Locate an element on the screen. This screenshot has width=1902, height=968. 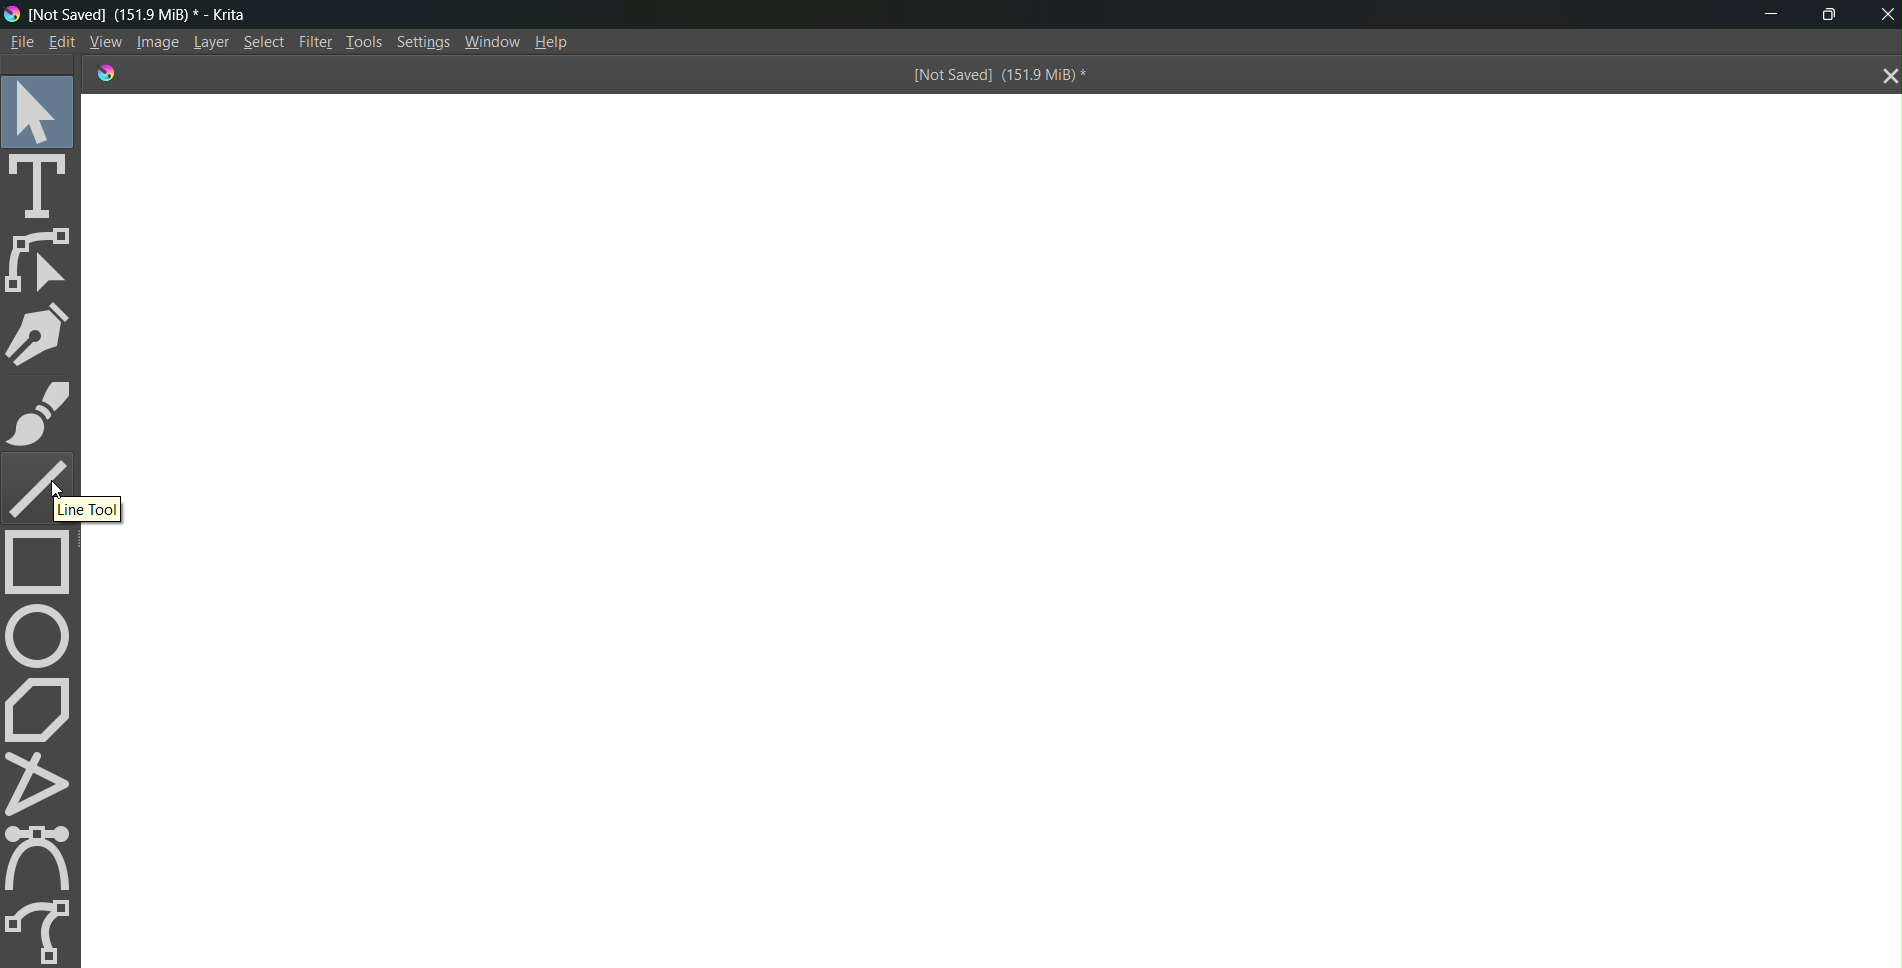
edit shape is located at coordinates (43, 261).